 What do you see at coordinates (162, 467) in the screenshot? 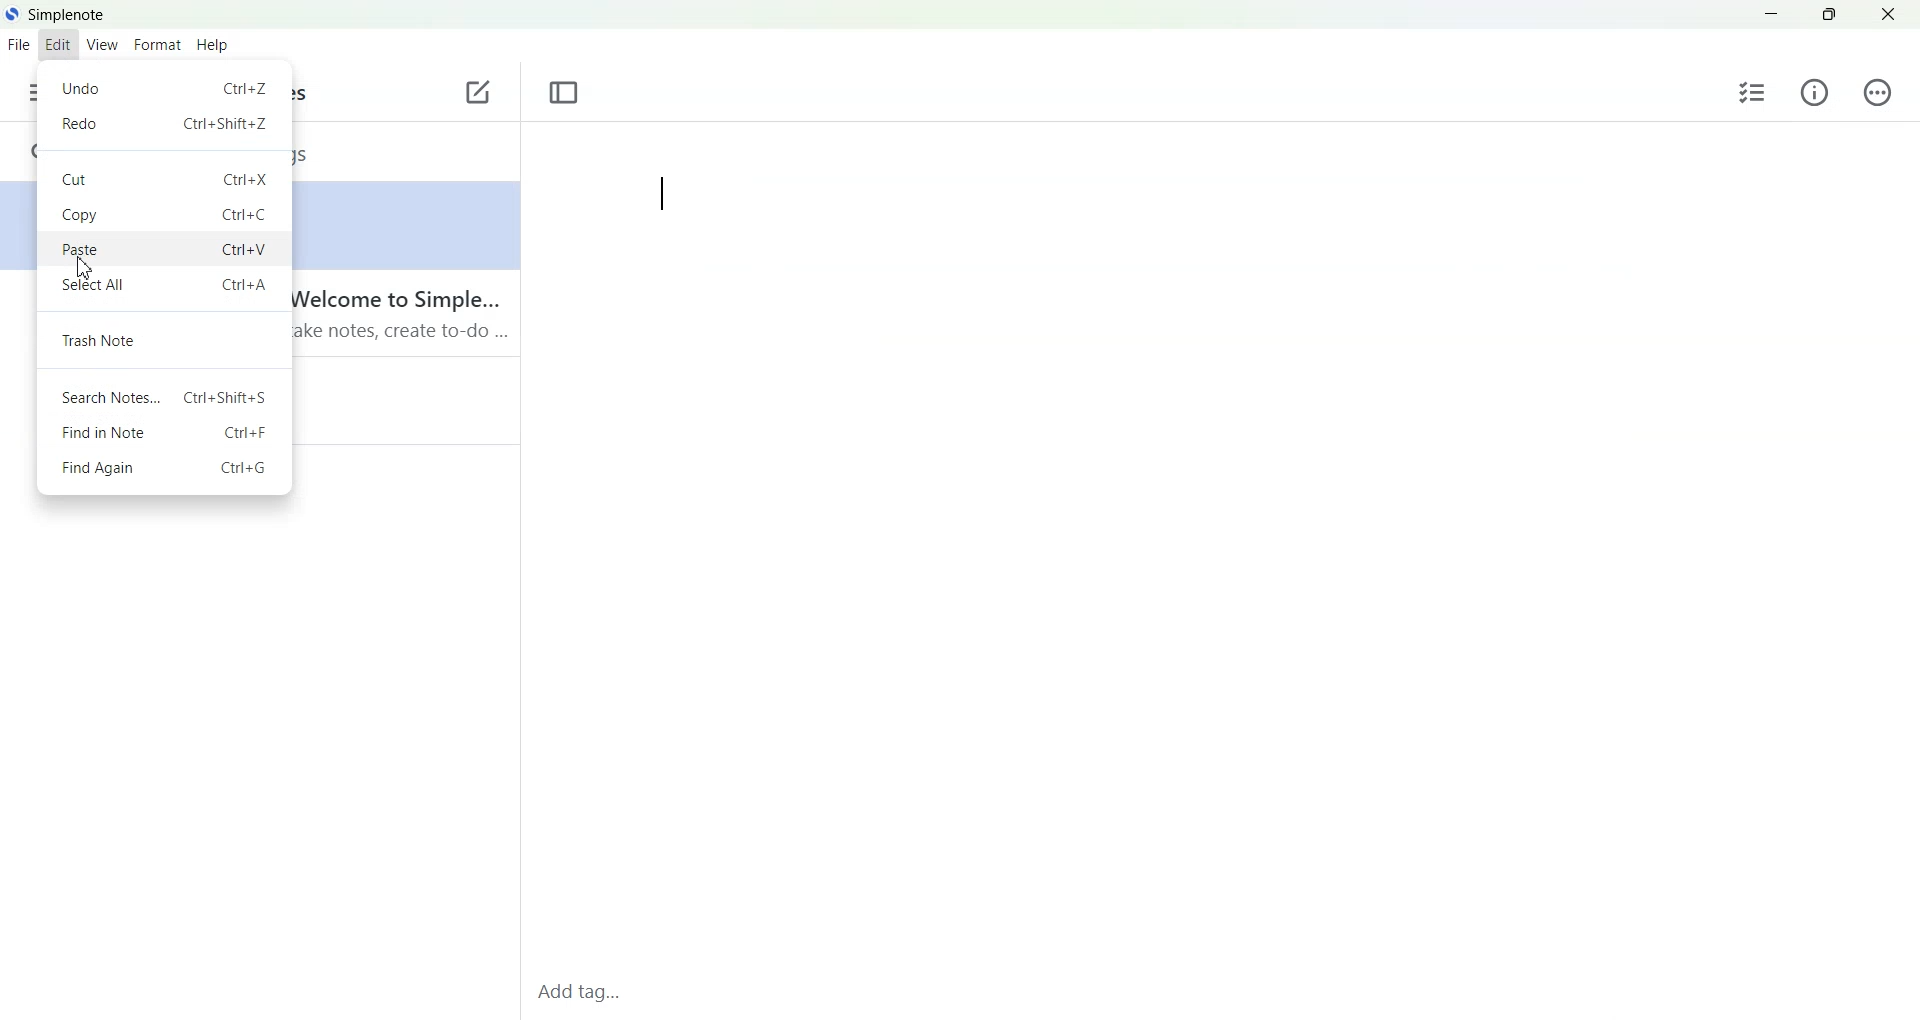
I see `Find Again Ctrl + O` at bounding box center [162, 467].